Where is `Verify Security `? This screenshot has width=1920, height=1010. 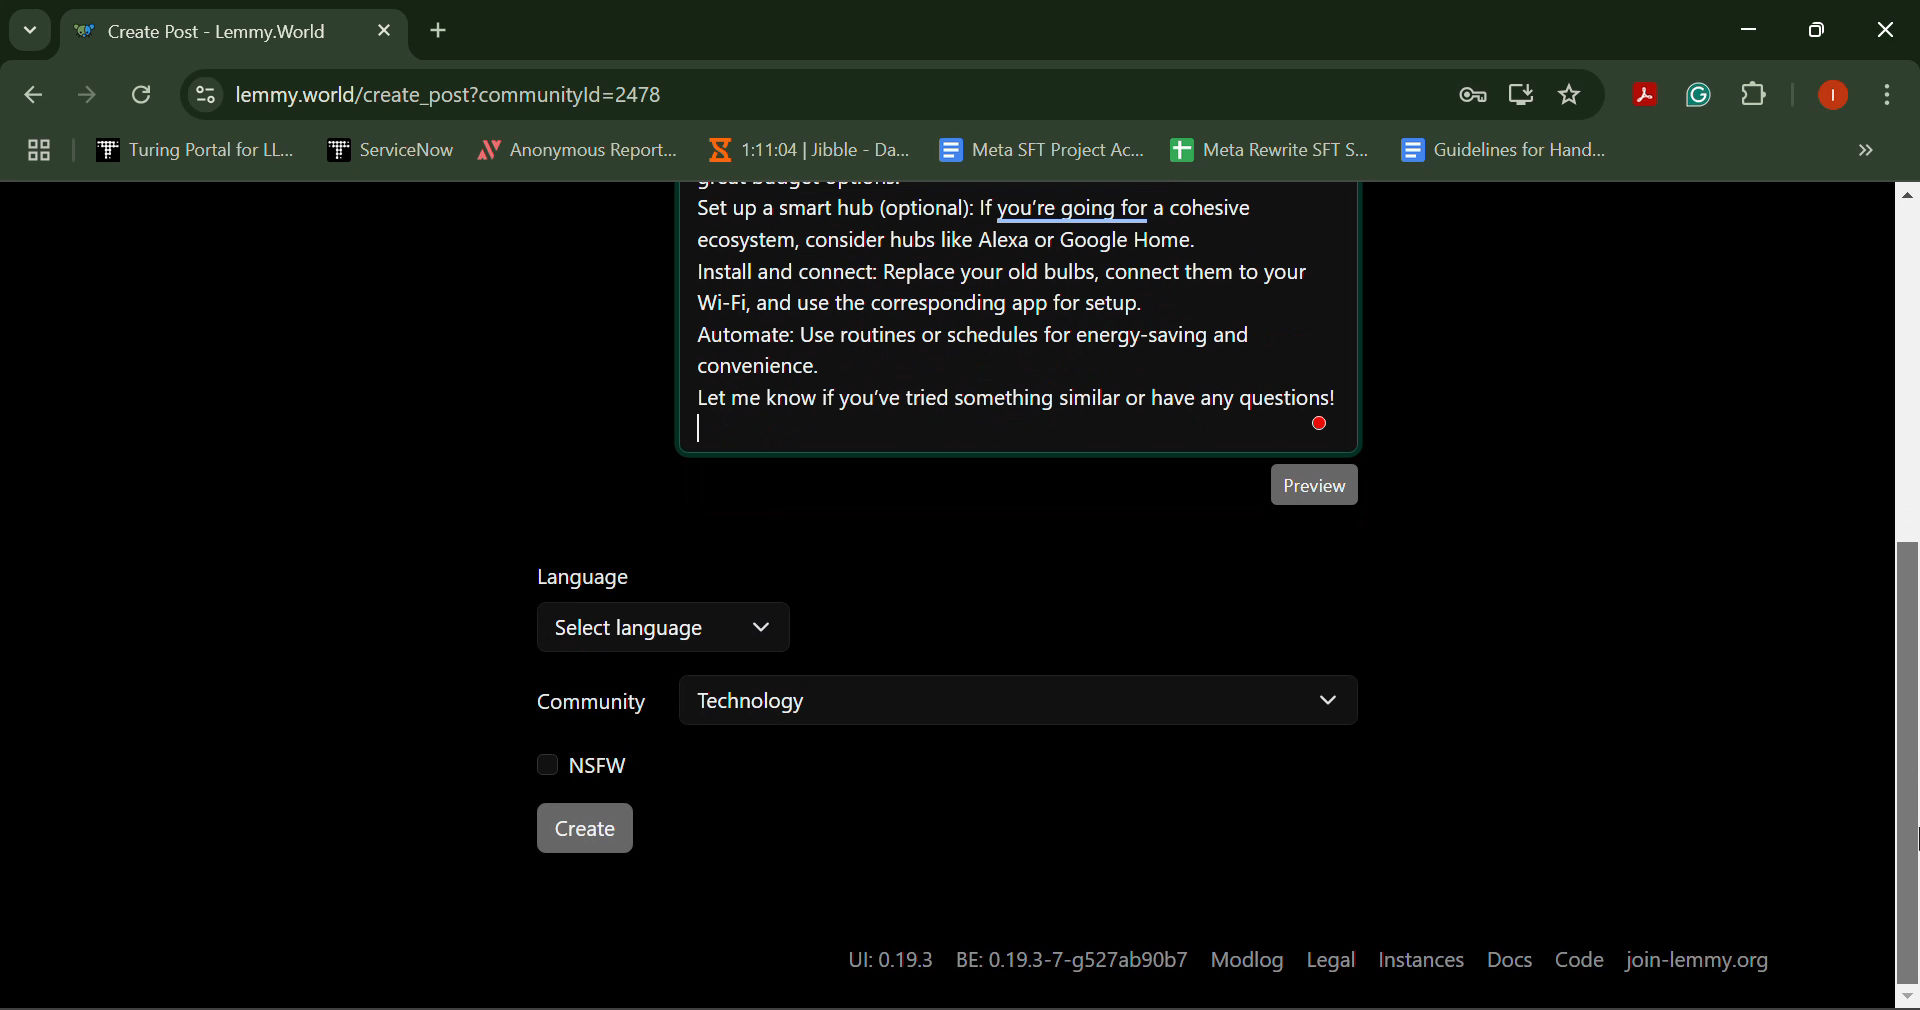 Verify Security  is located at coordinates (1476, 95).